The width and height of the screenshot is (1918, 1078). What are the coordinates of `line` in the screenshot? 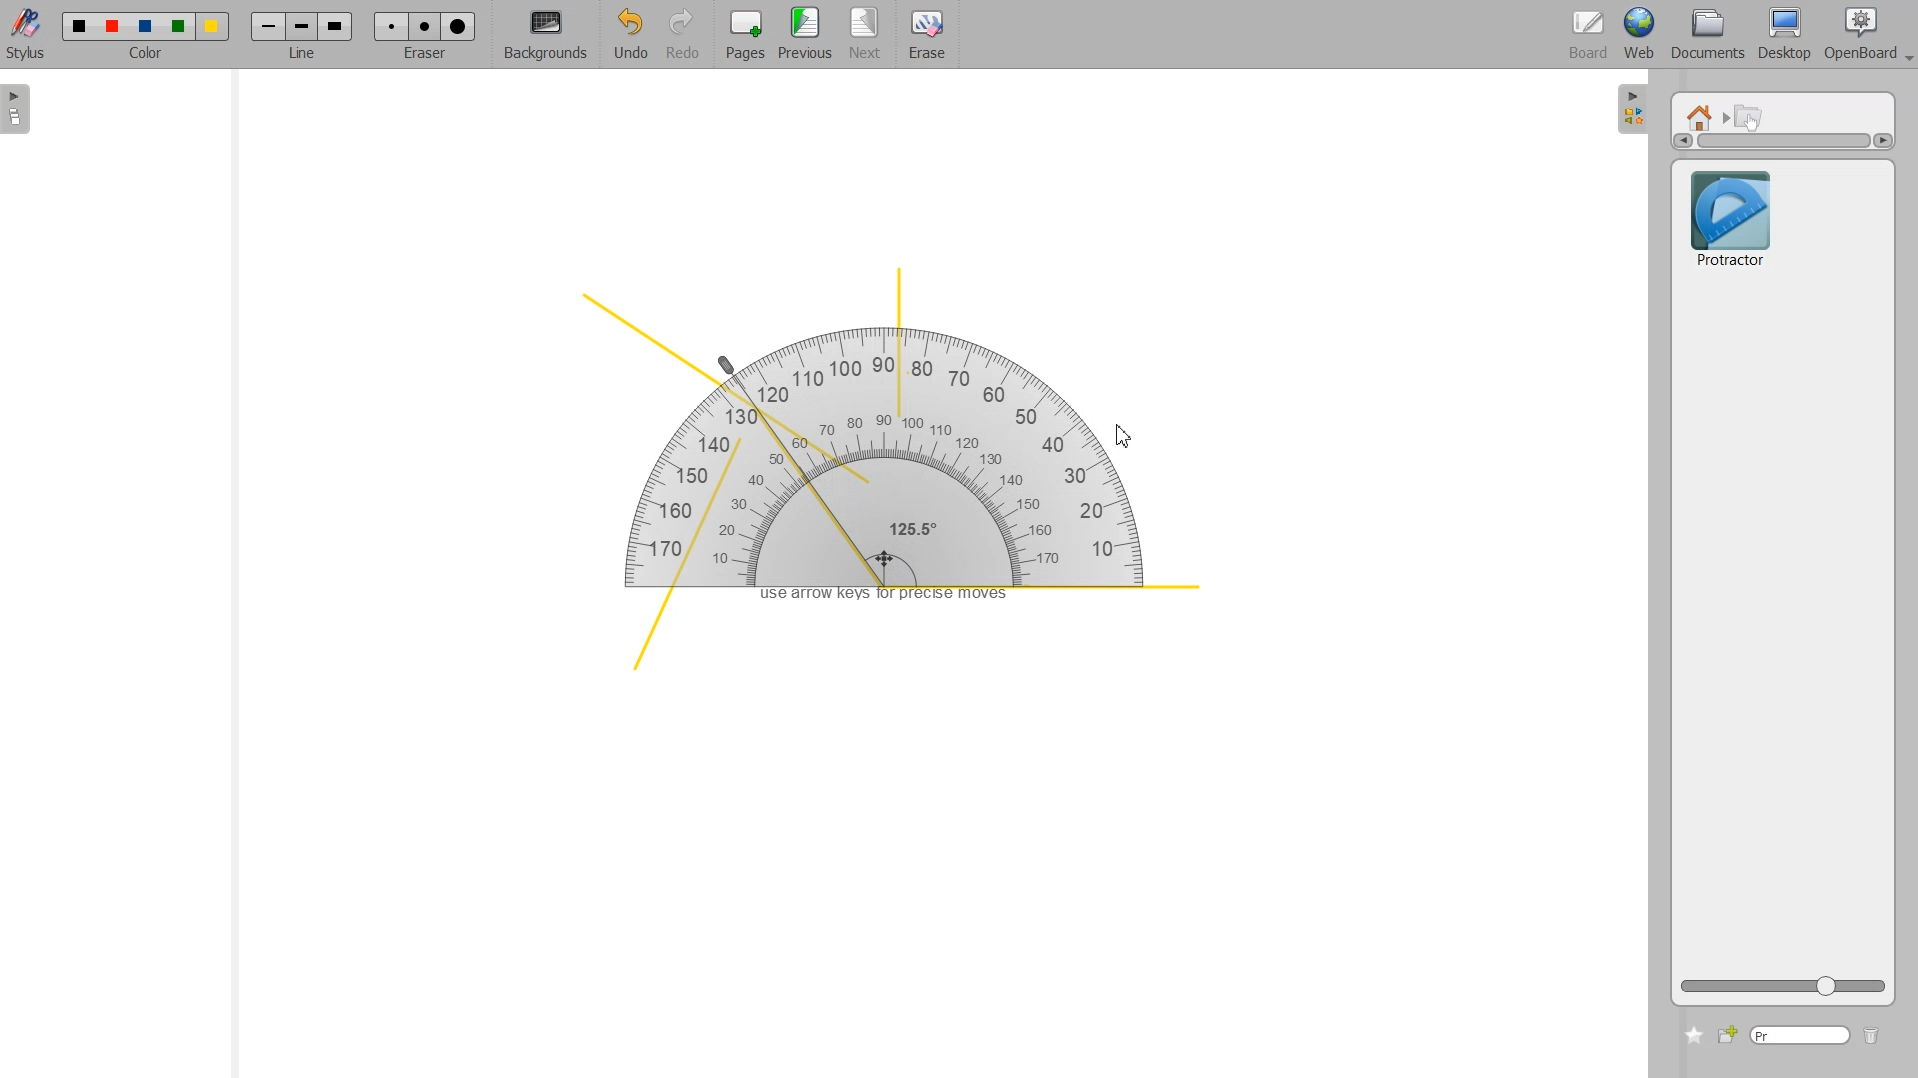 It's located at (306, 56).